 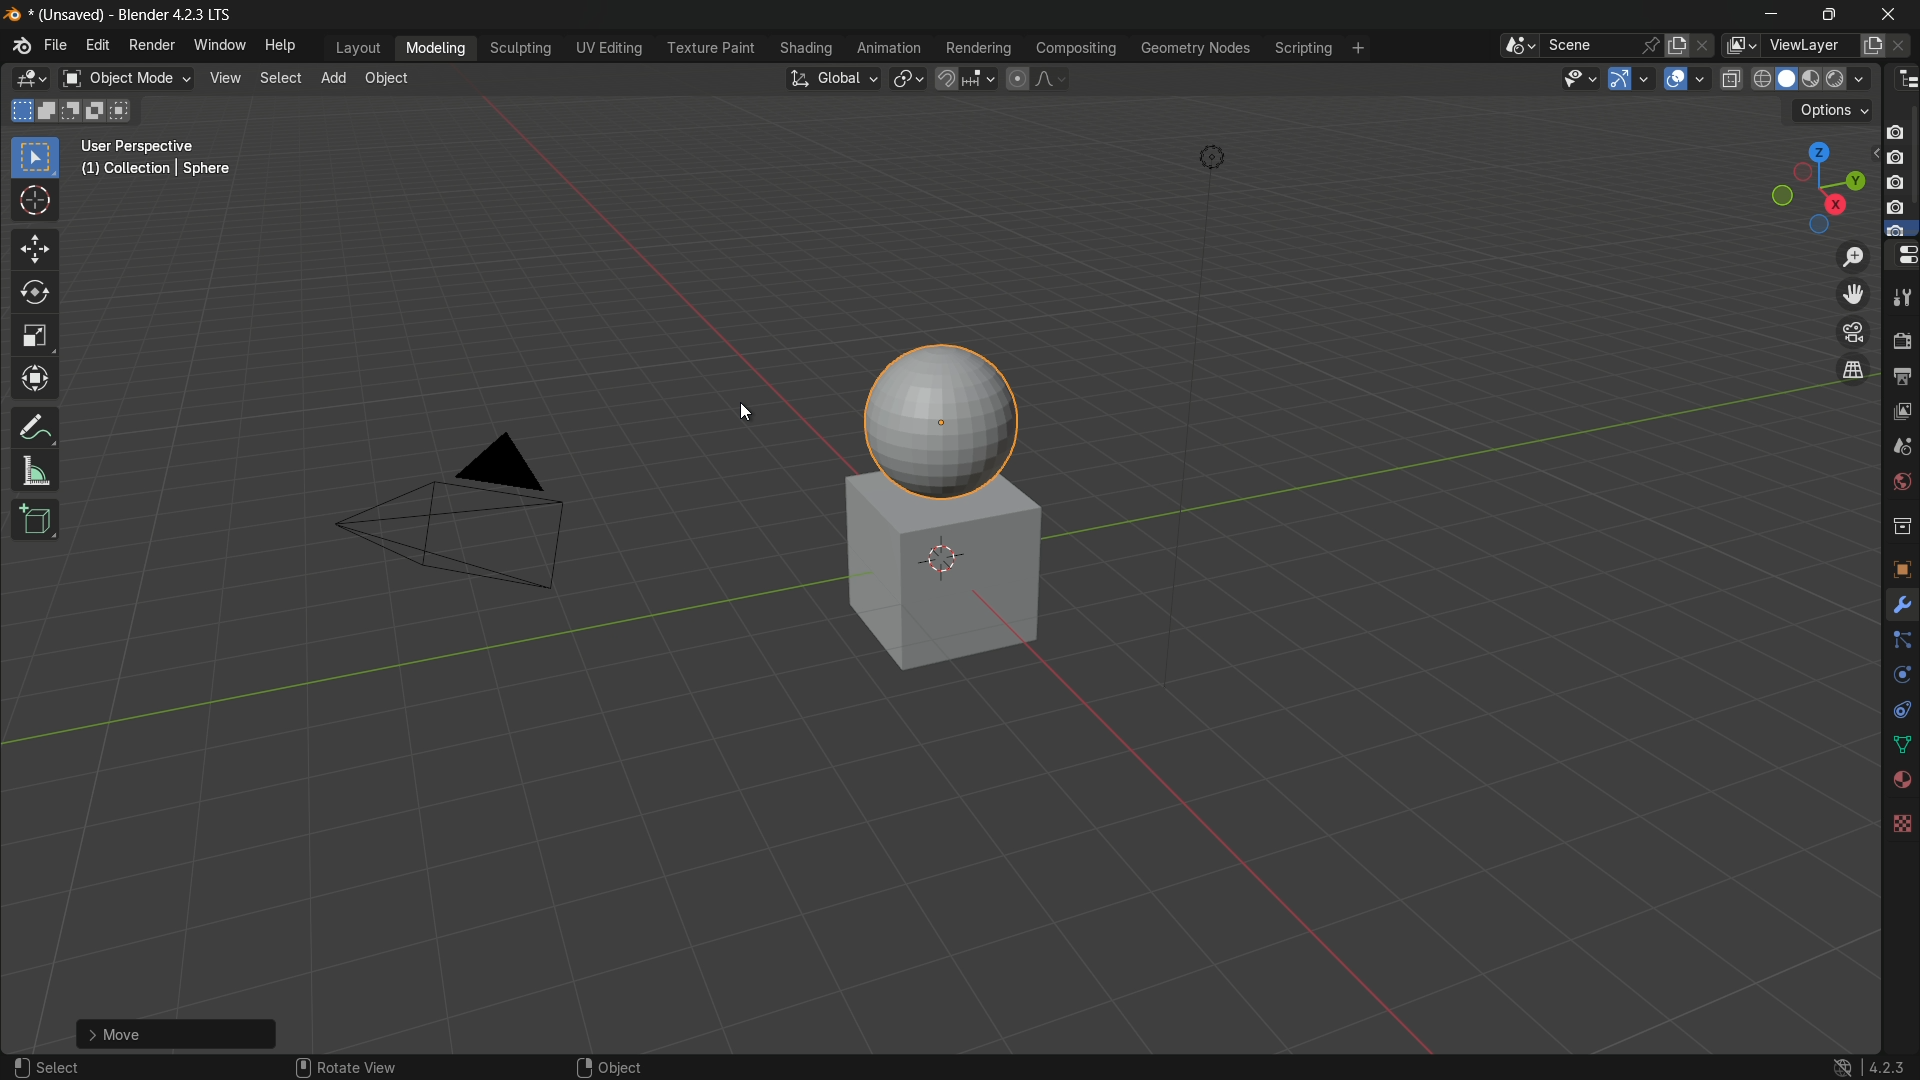 I want to click on toggle x ray, so click(x=1729, y=78).